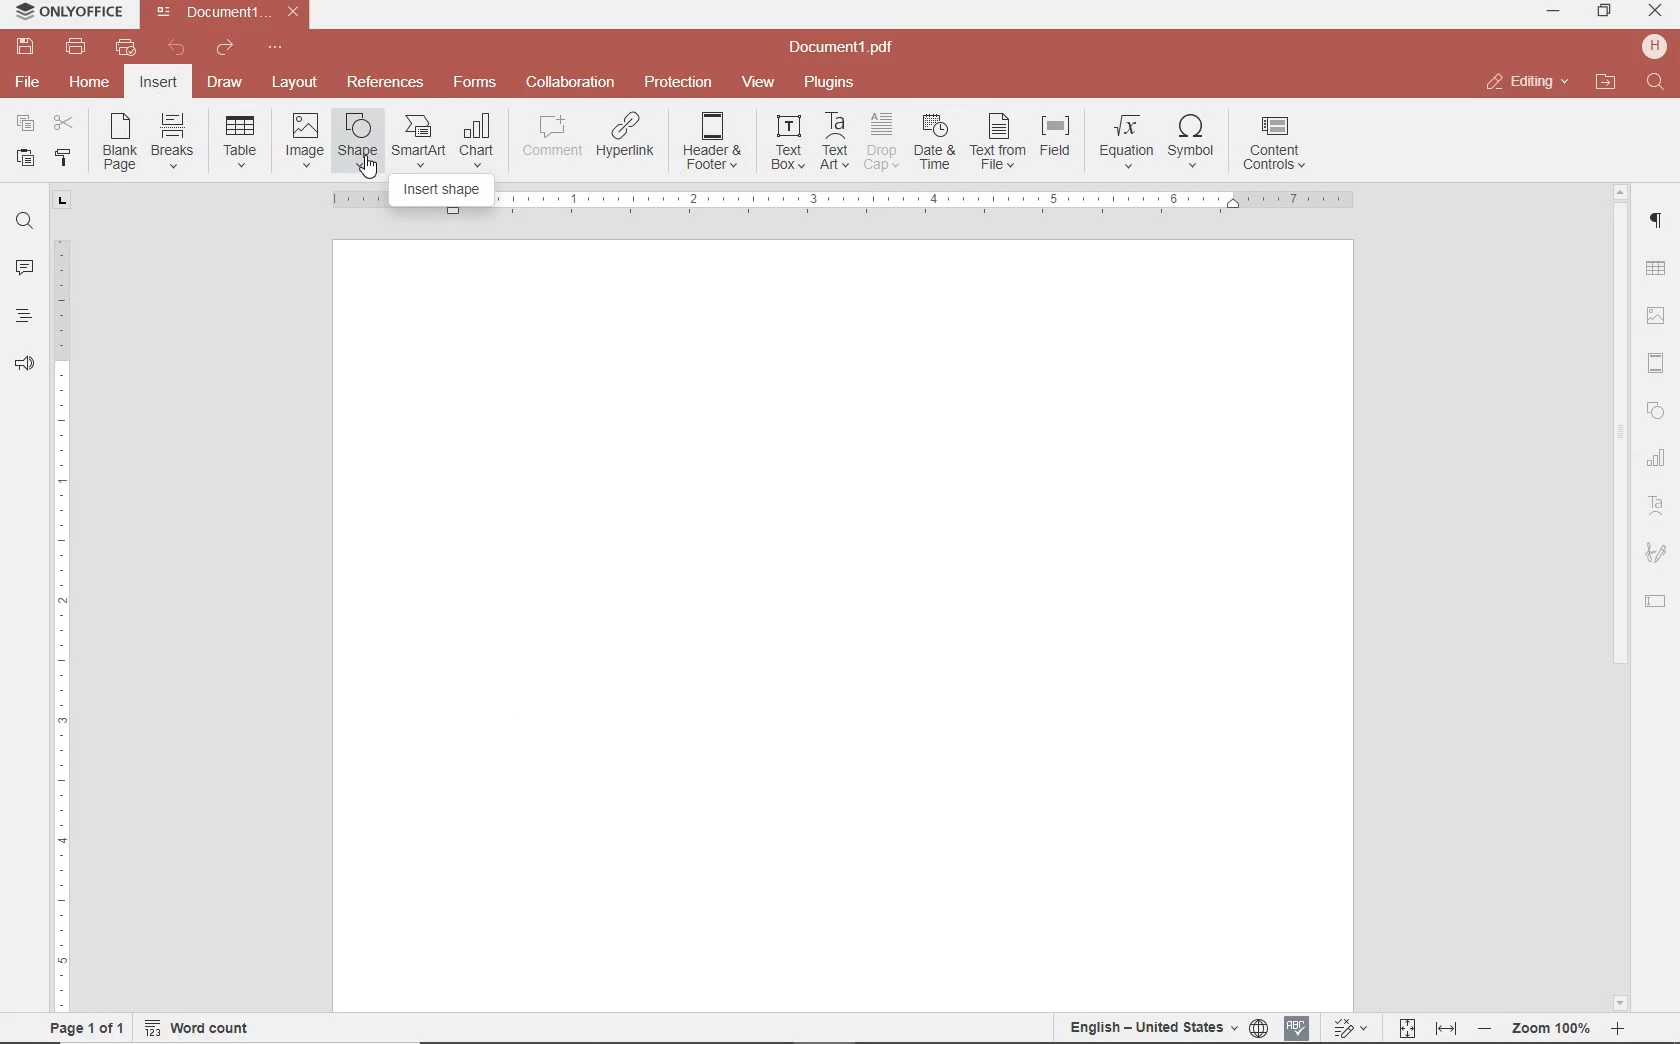  I want to click on paste, so click(23, 157).